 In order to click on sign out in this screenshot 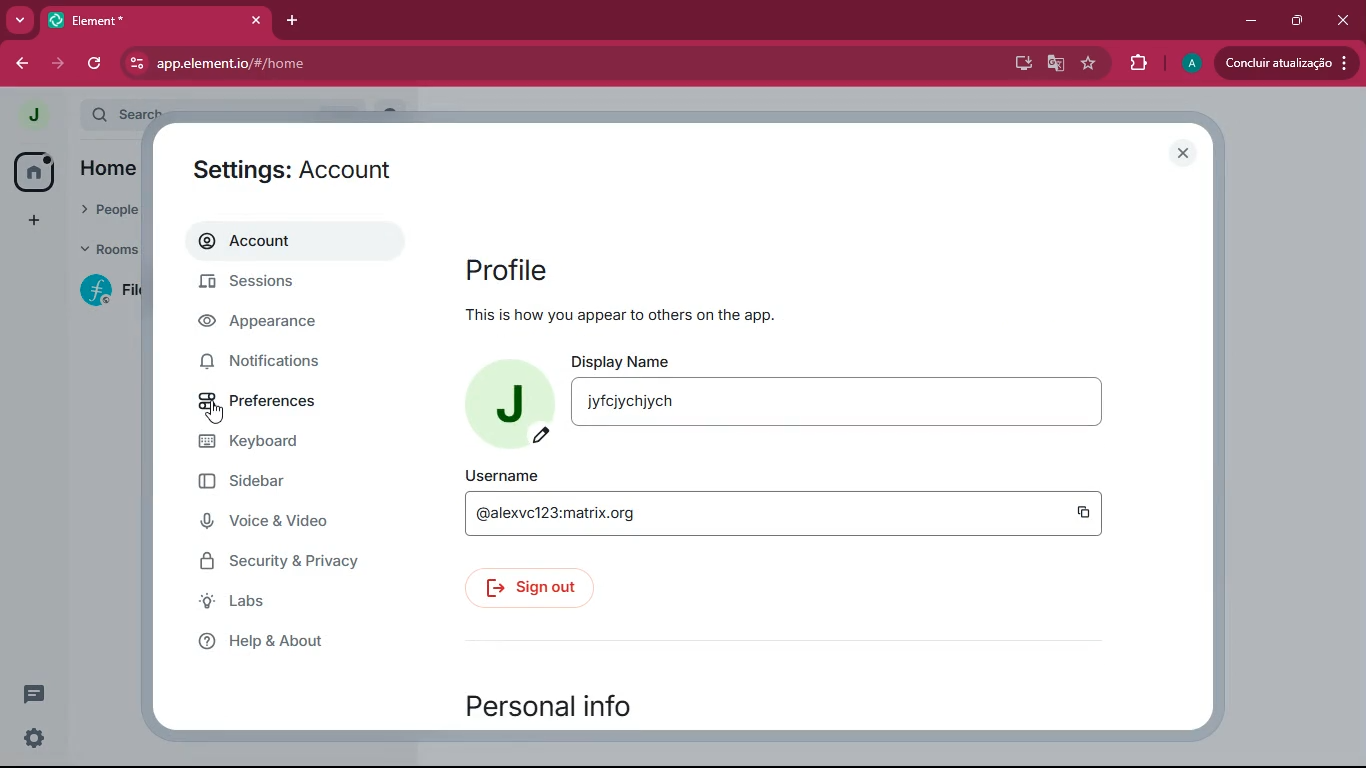, I will do `click(536, 588)`.